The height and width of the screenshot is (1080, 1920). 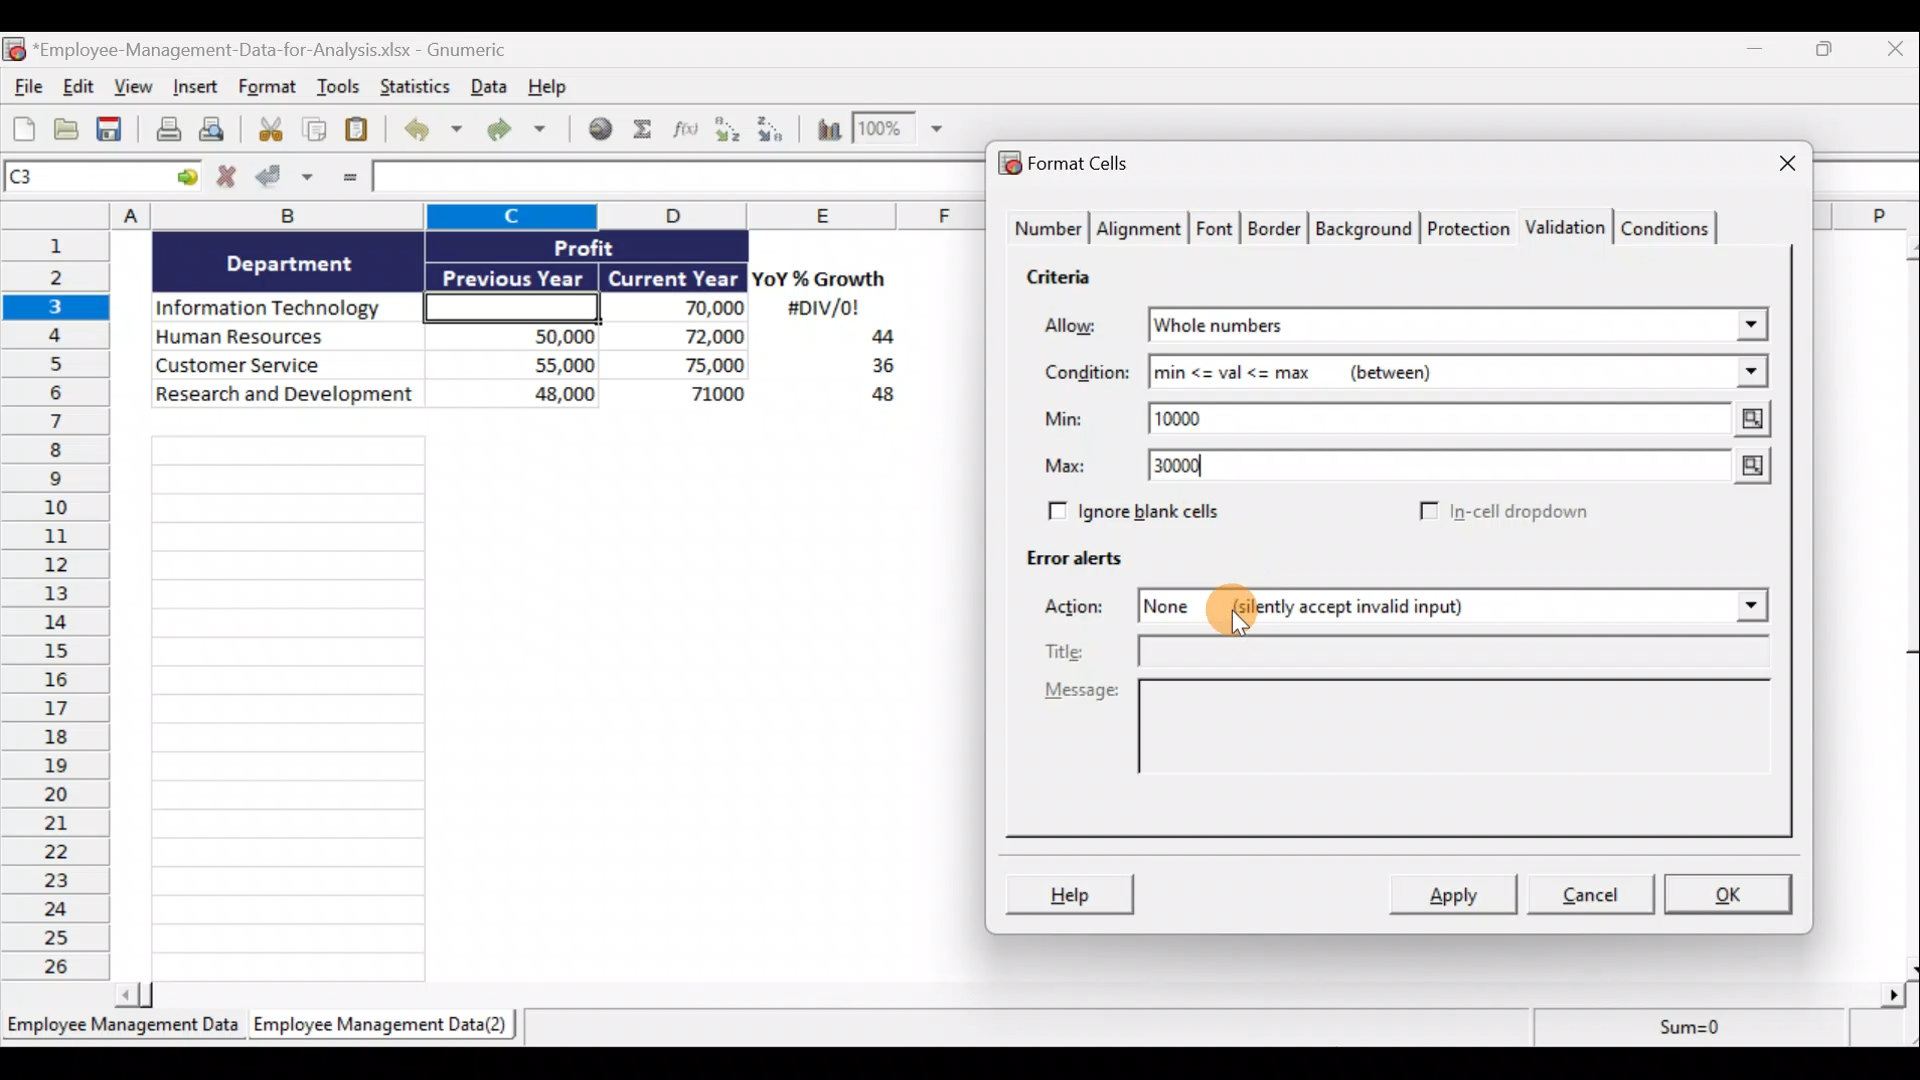 What do you see at coordinates (1468, 225) in the screenshot?
I see `Protection` at bounding box center [1468, 225].